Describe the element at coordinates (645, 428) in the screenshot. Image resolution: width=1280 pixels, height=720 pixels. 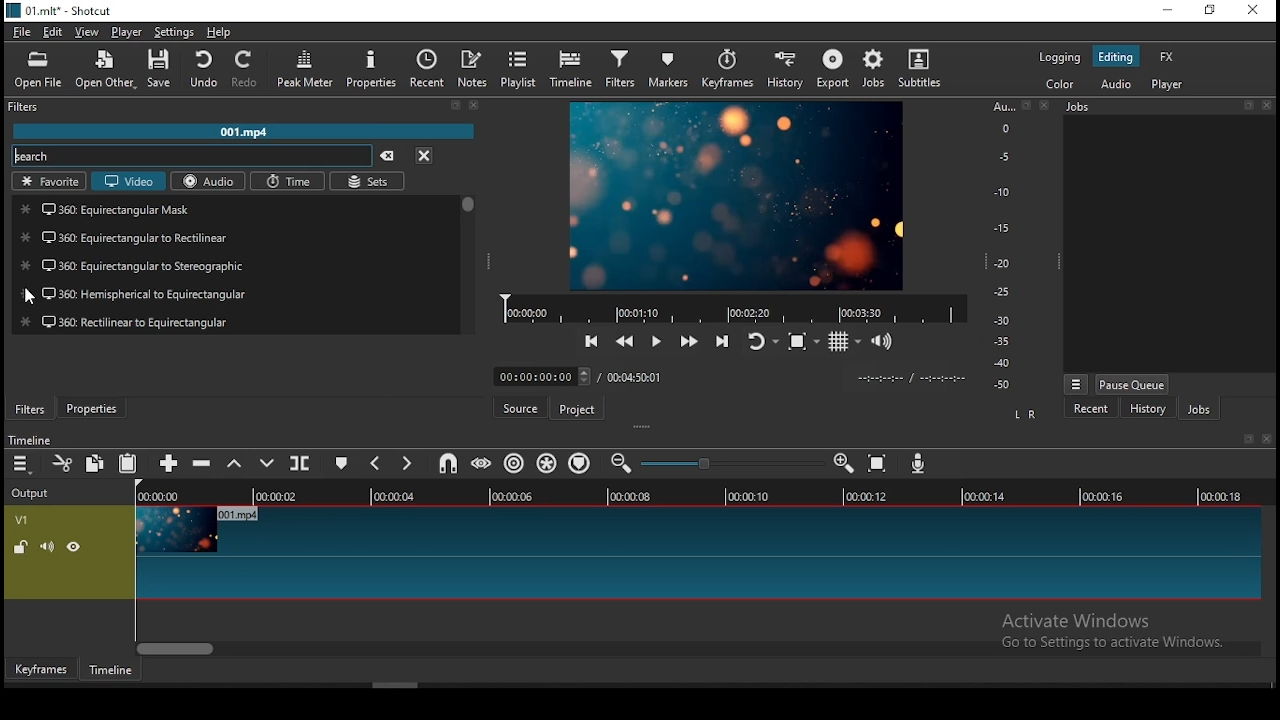
I see `drag` at that location.